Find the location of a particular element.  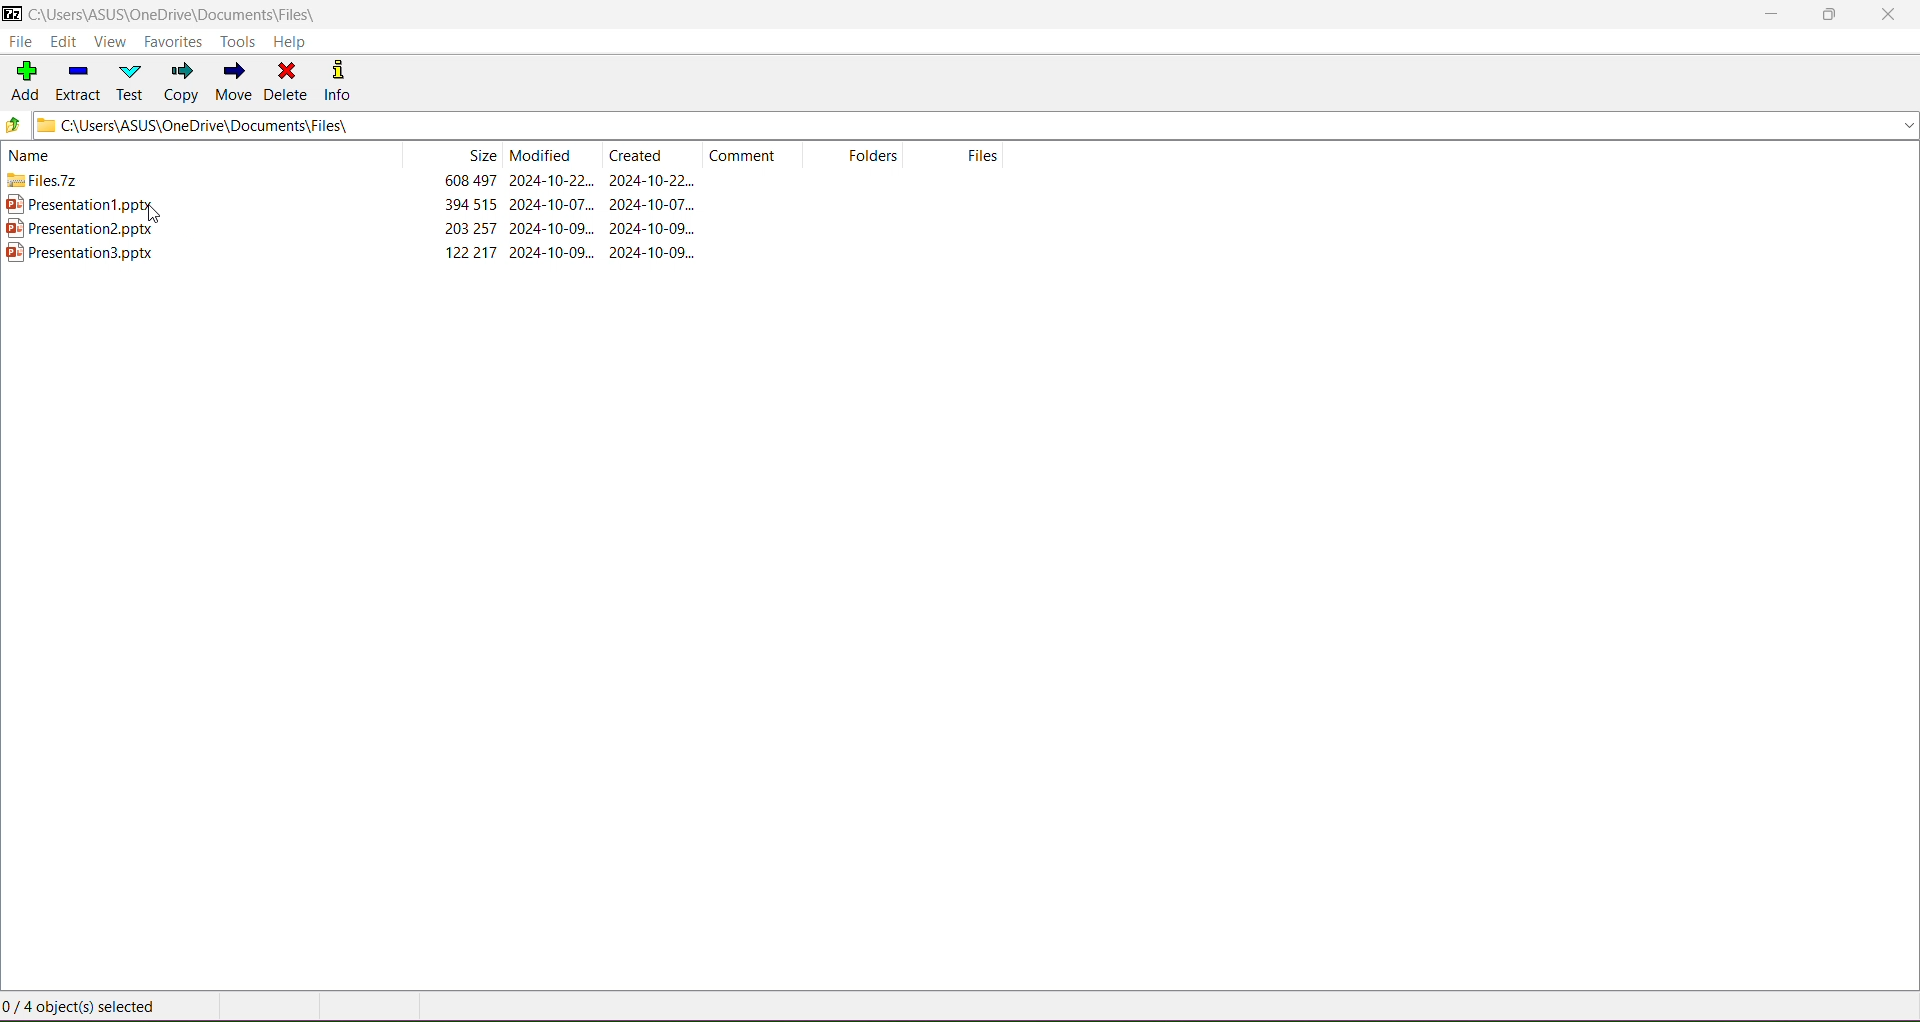

Edit is located at coordinates (63, 42).